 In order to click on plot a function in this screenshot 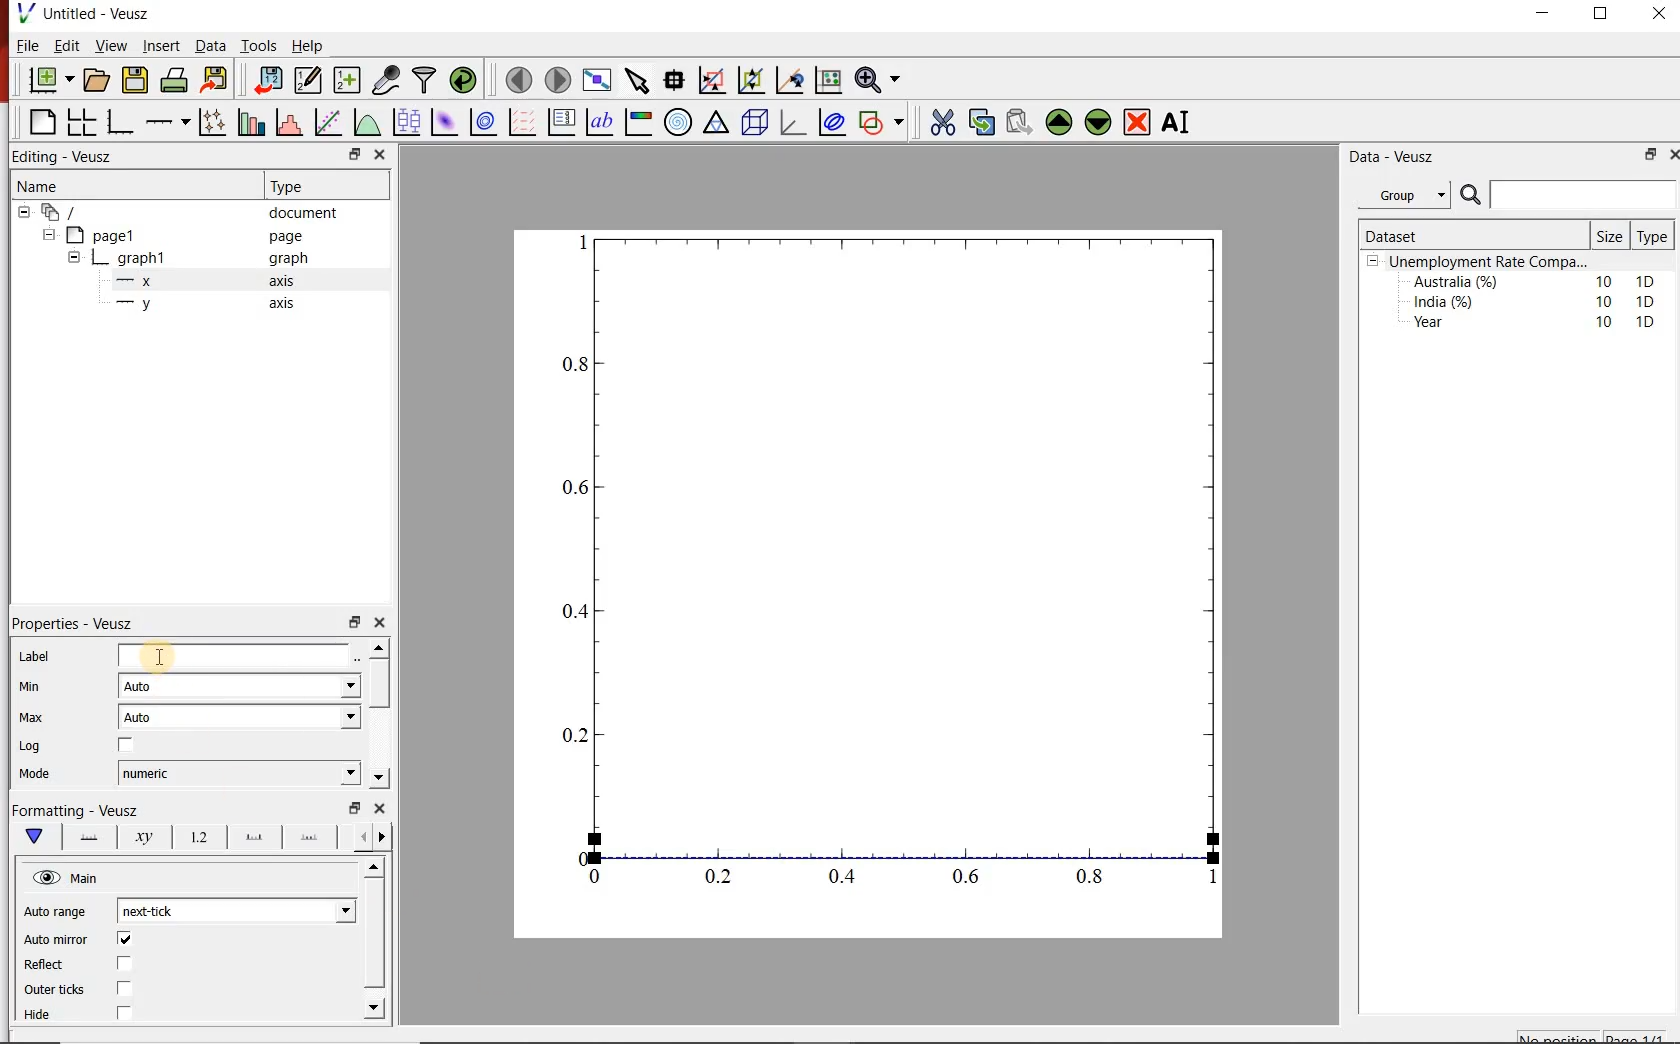, I will do `click(367, 122)`.